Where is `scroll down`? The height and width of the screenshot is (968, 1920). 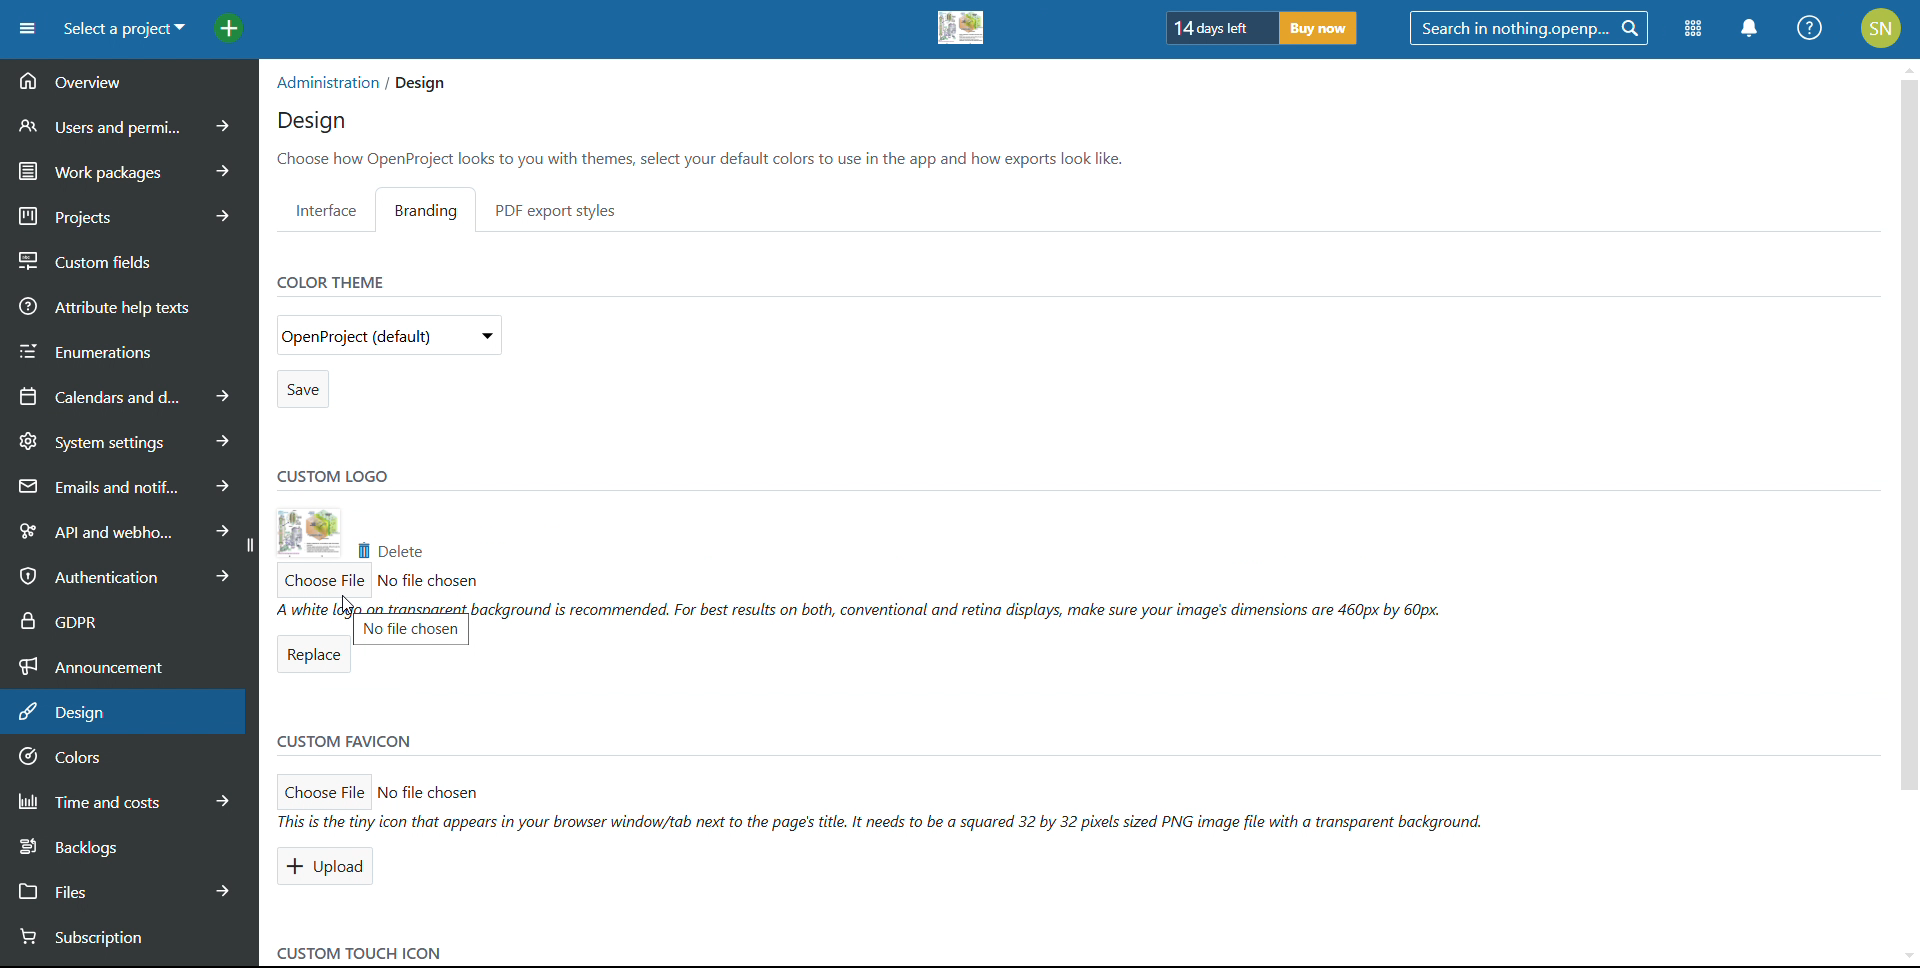 scroll down is located at coordinates (1901, 953).